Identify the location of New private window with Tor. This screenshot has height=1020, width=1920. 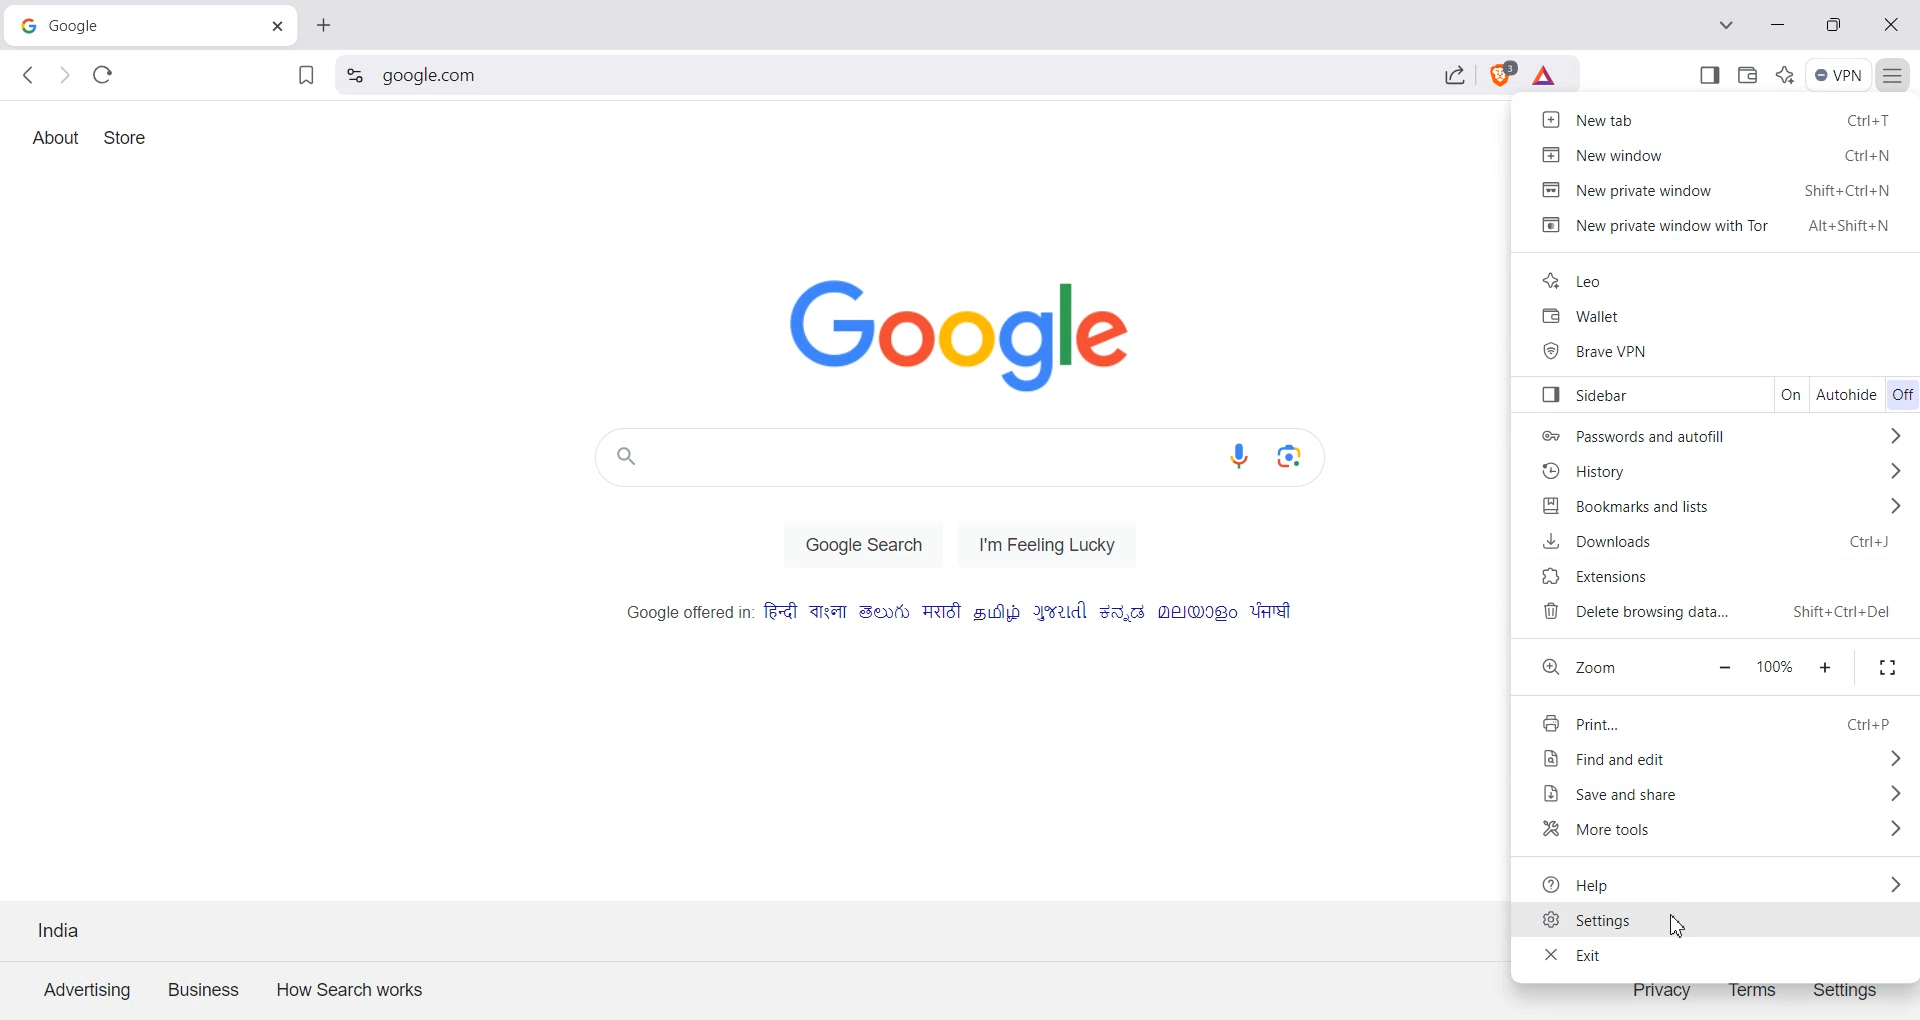
(1719, 226).